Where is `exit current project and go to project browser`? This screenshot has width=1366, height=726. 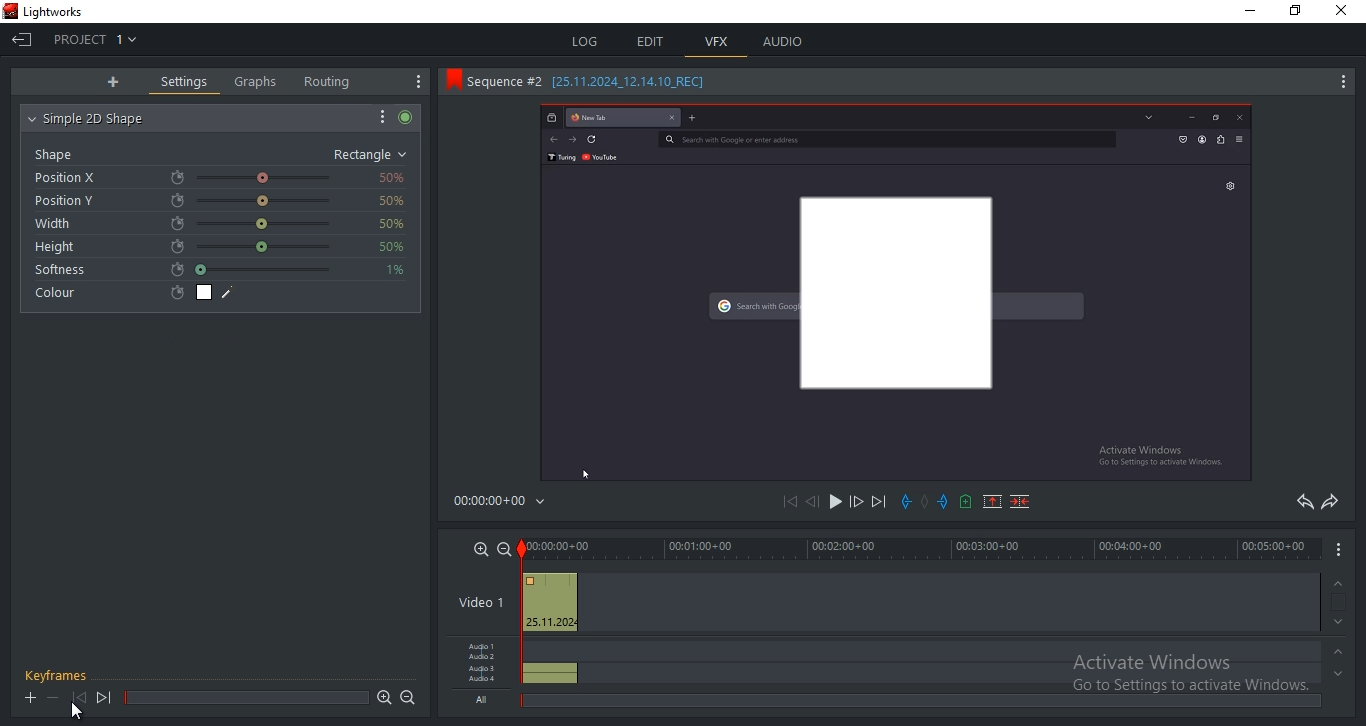
exit current project and go to project browser is located at coordinates (23, 41).